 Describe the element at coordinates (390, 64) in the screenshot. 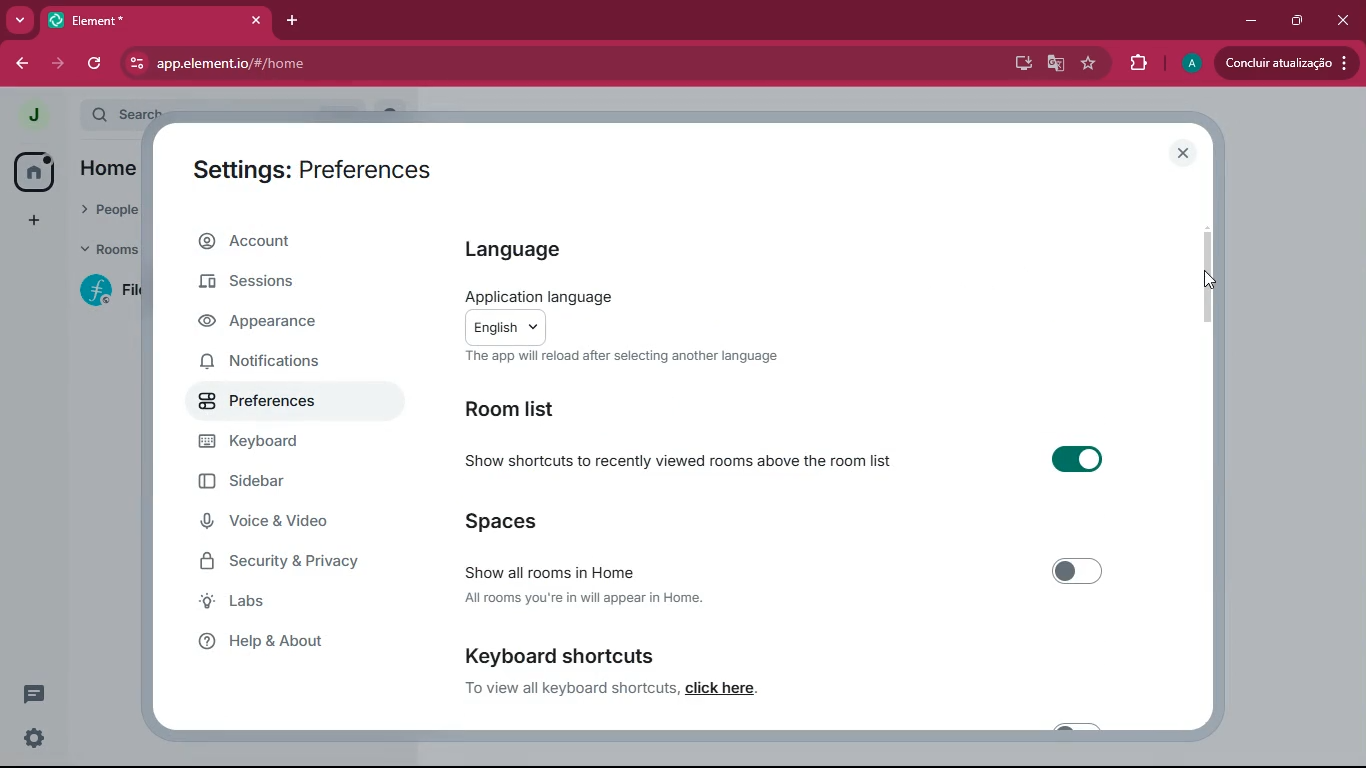

I see `app.element.io/#/home` at that location.